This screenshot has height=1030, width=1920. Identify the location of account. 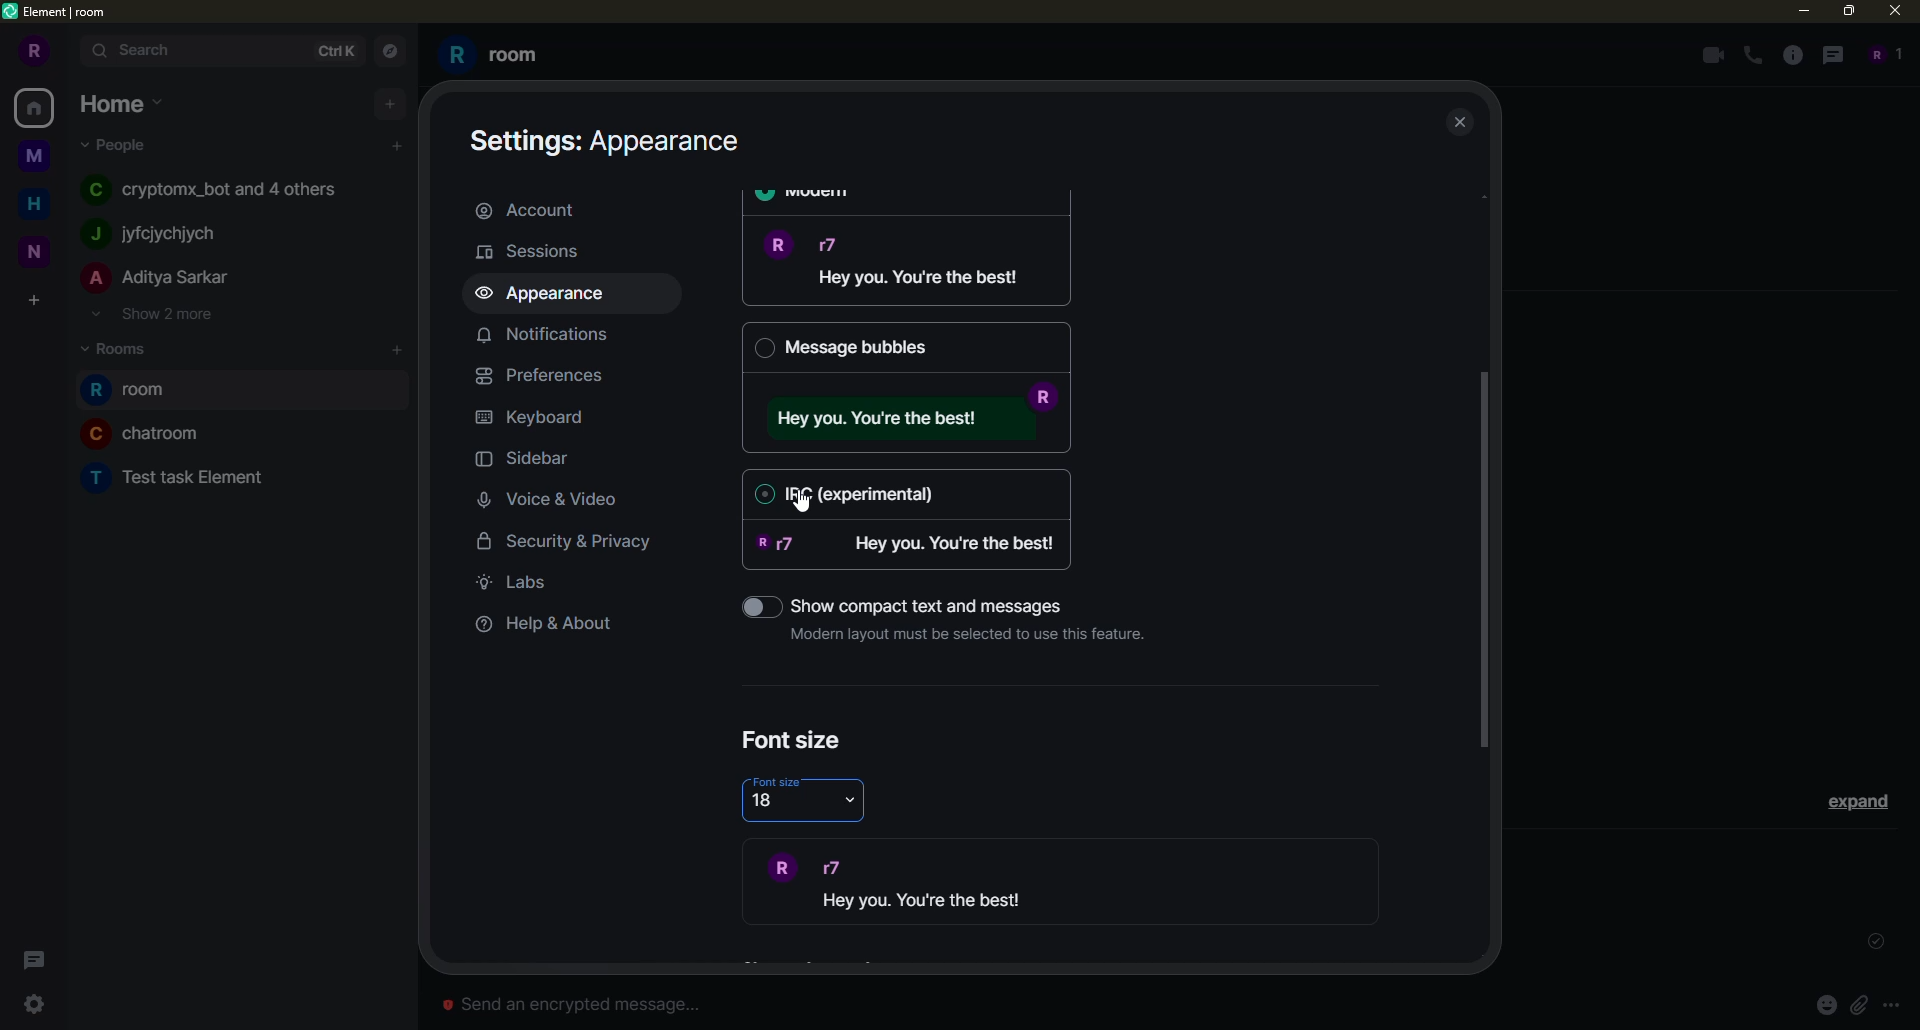
(528, 208).